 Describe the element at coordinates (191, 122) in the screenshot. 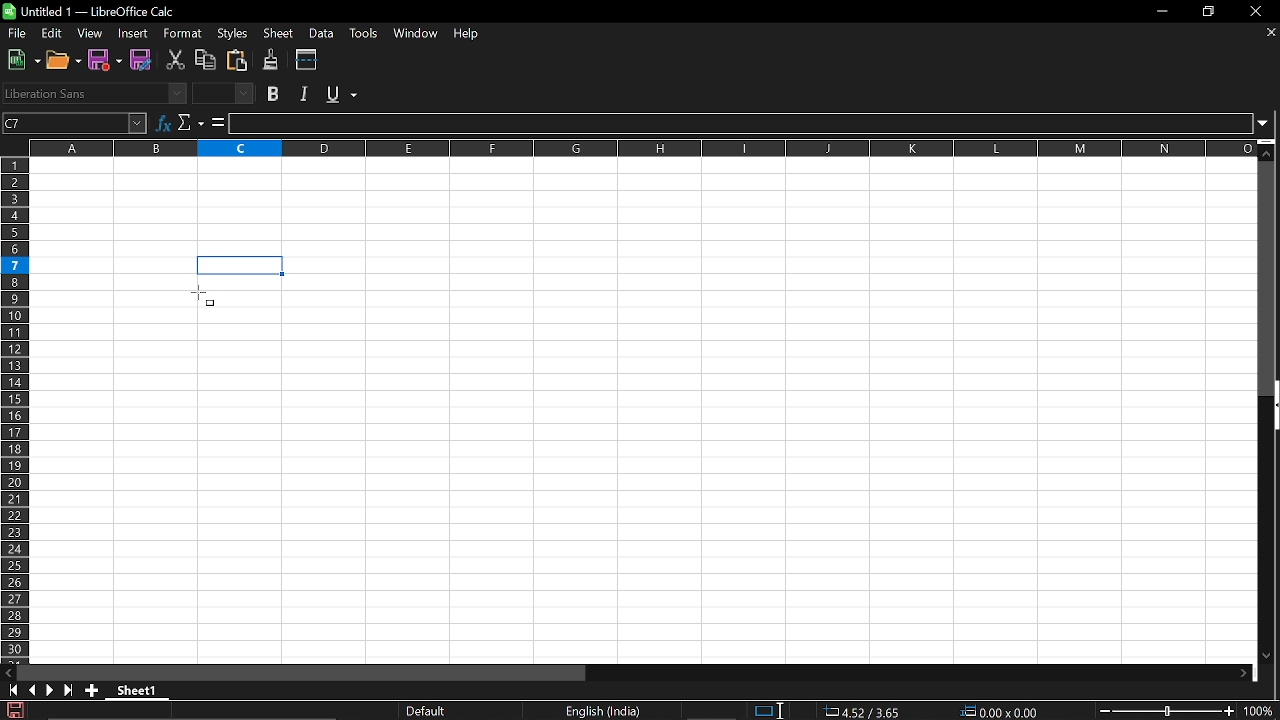

I see `Select function` at that location.